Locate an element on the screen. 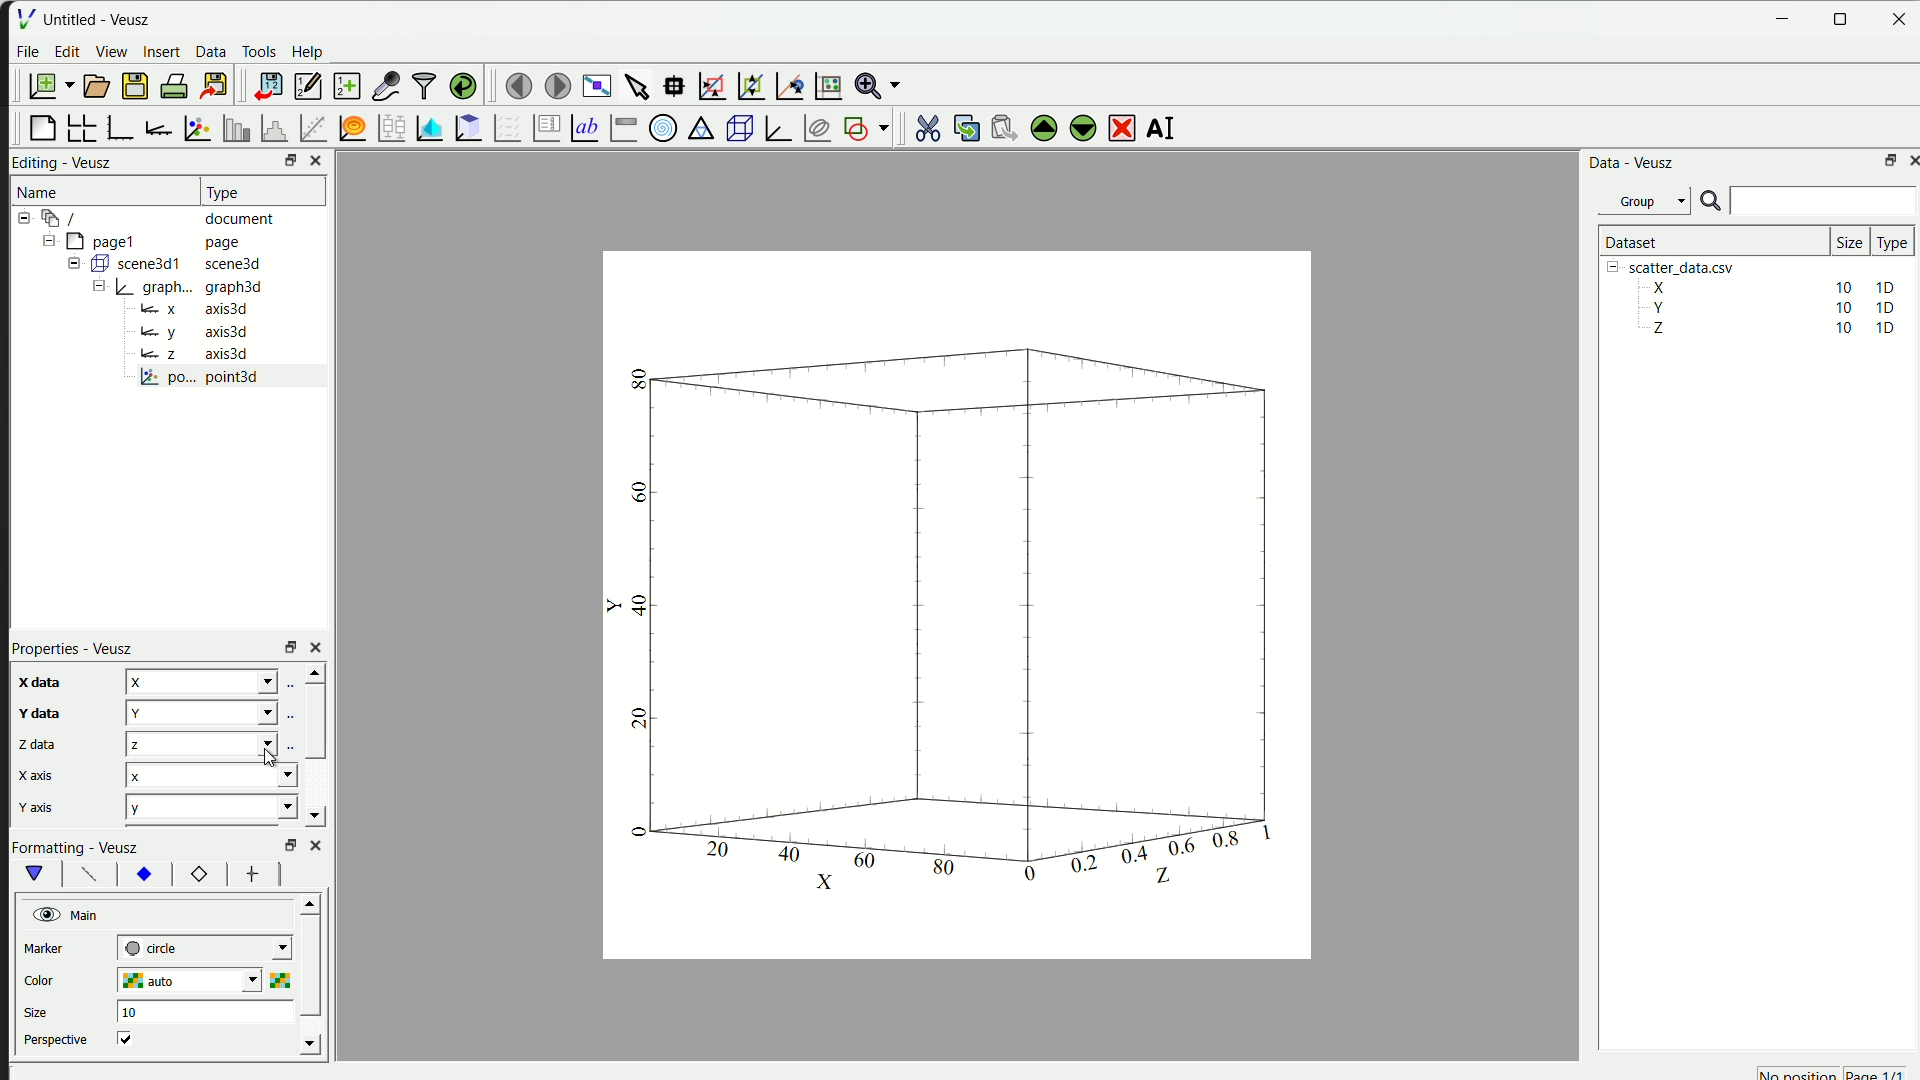 Image resolution: width=1920 pixels, height=1080 pixels. down is located at coordinates (319, 817).